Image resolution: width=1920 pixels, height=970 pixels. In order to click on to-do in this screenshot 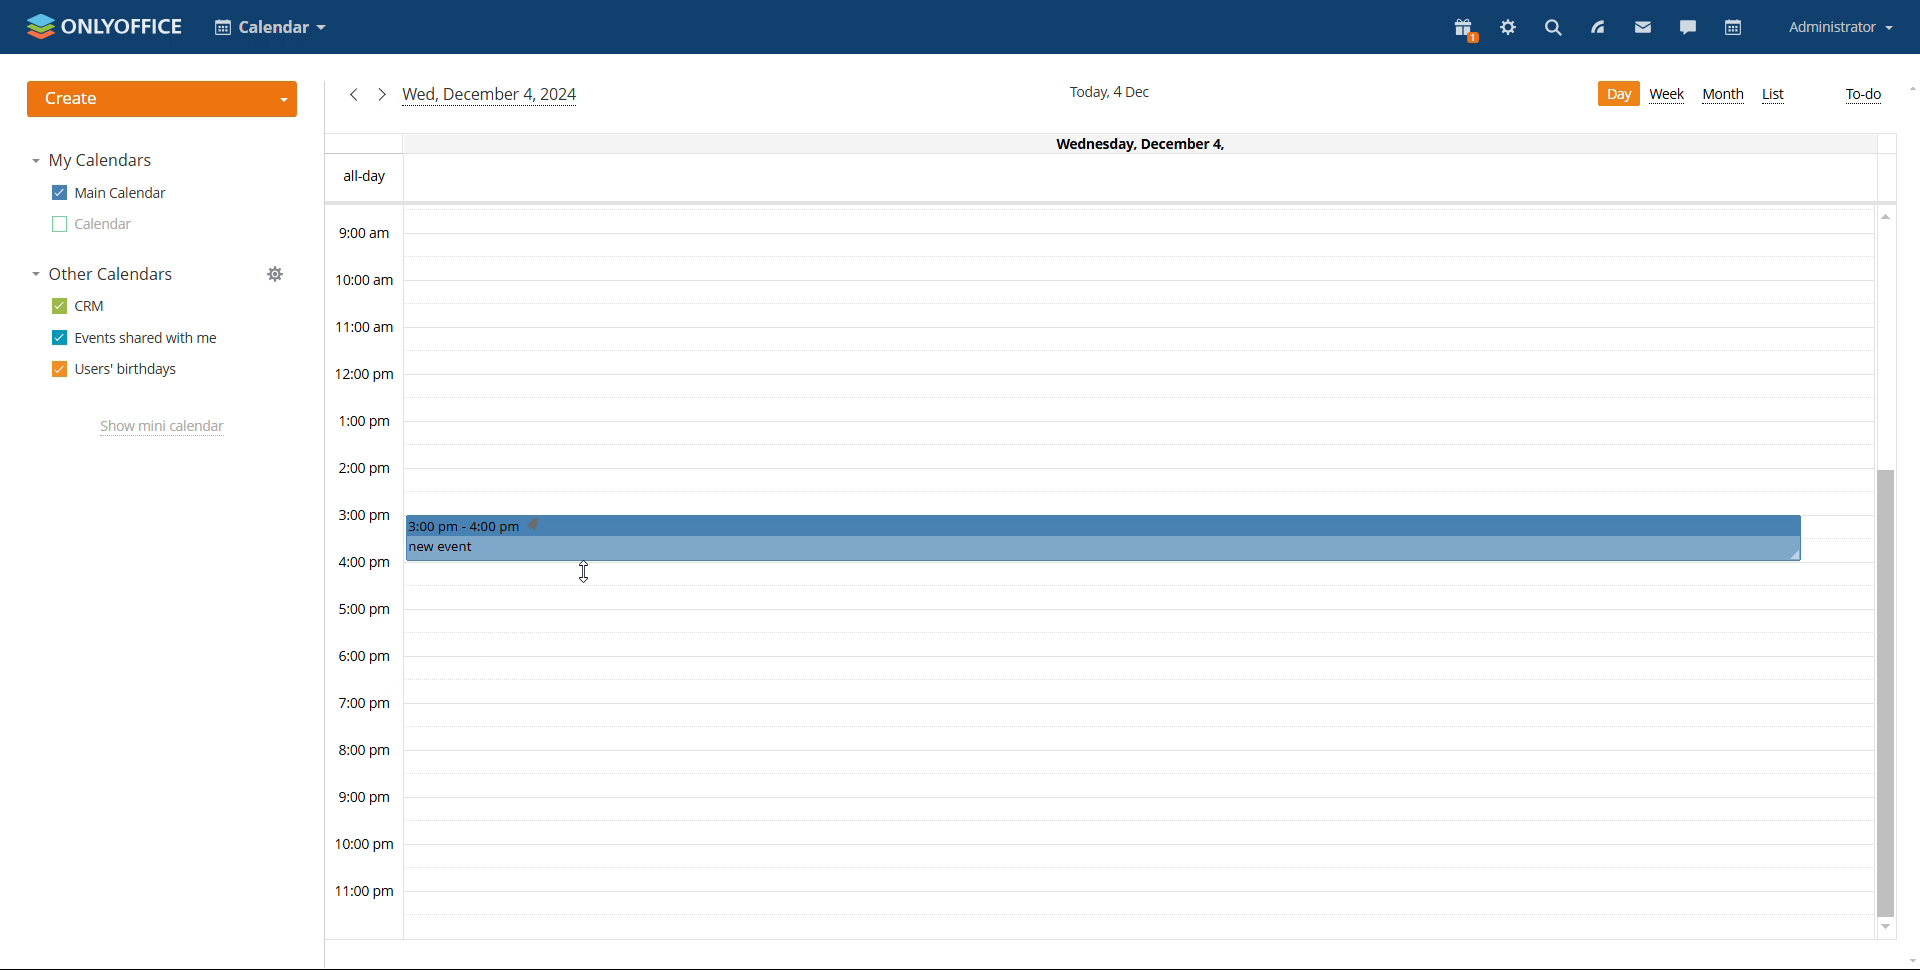, I will do `click(1863, 96)`.